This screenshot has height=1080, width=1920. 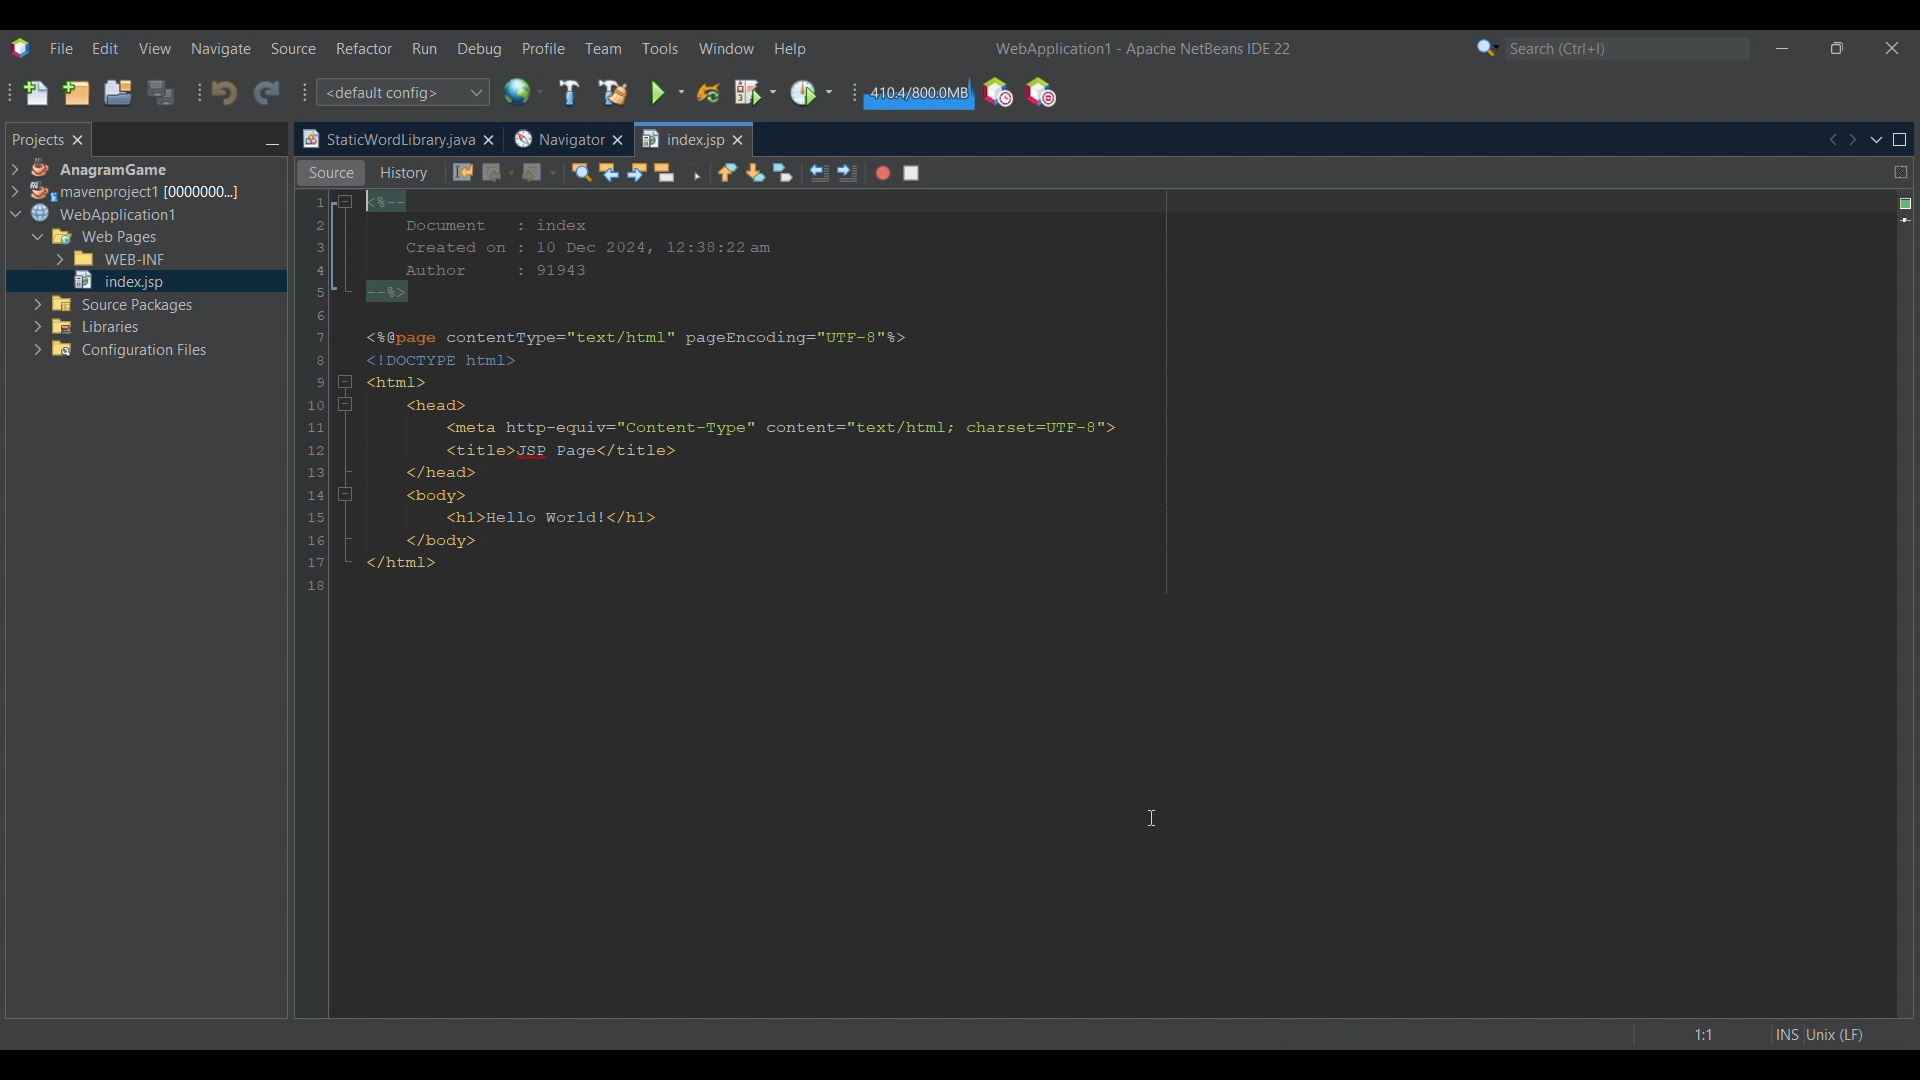 What do you see at coordinates (920, 93) in the screenshot?
I see `Garbage collection changed` at bounding box center [920, 93].